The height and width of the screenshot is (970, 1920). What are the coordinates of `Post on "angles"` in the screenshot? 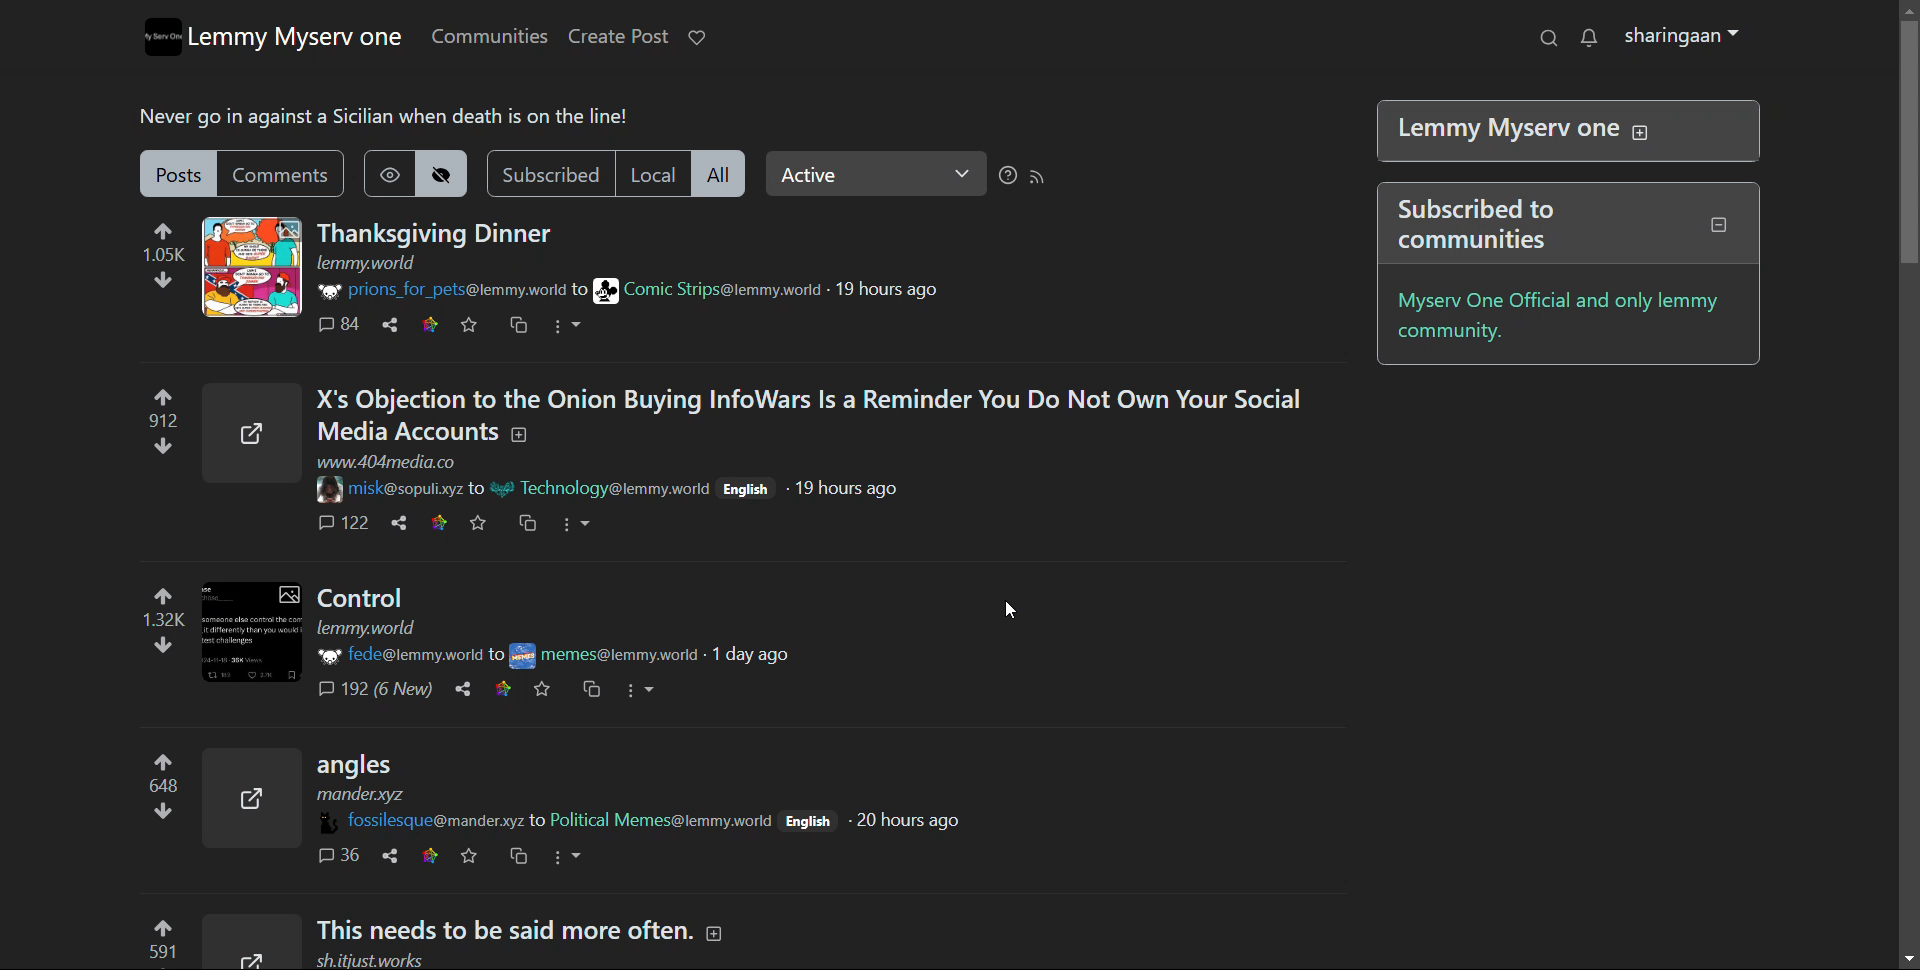 It's located at (540, 779).